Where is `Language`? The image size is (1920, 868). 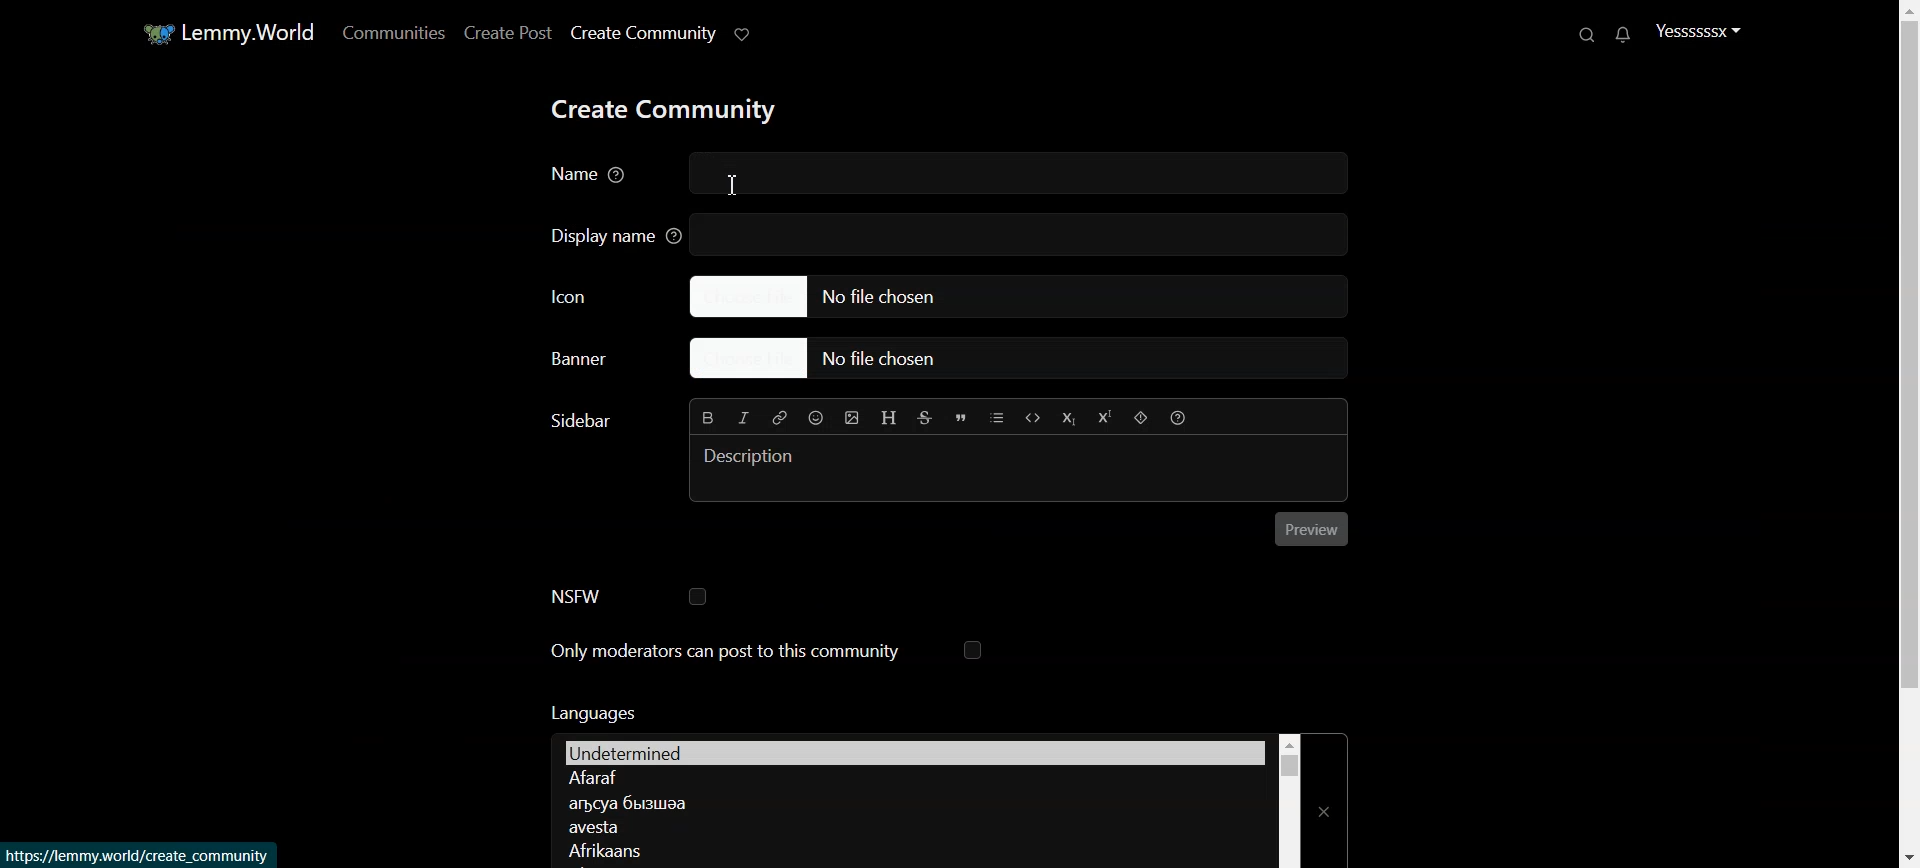
Language is located at coordinates (914, 753).